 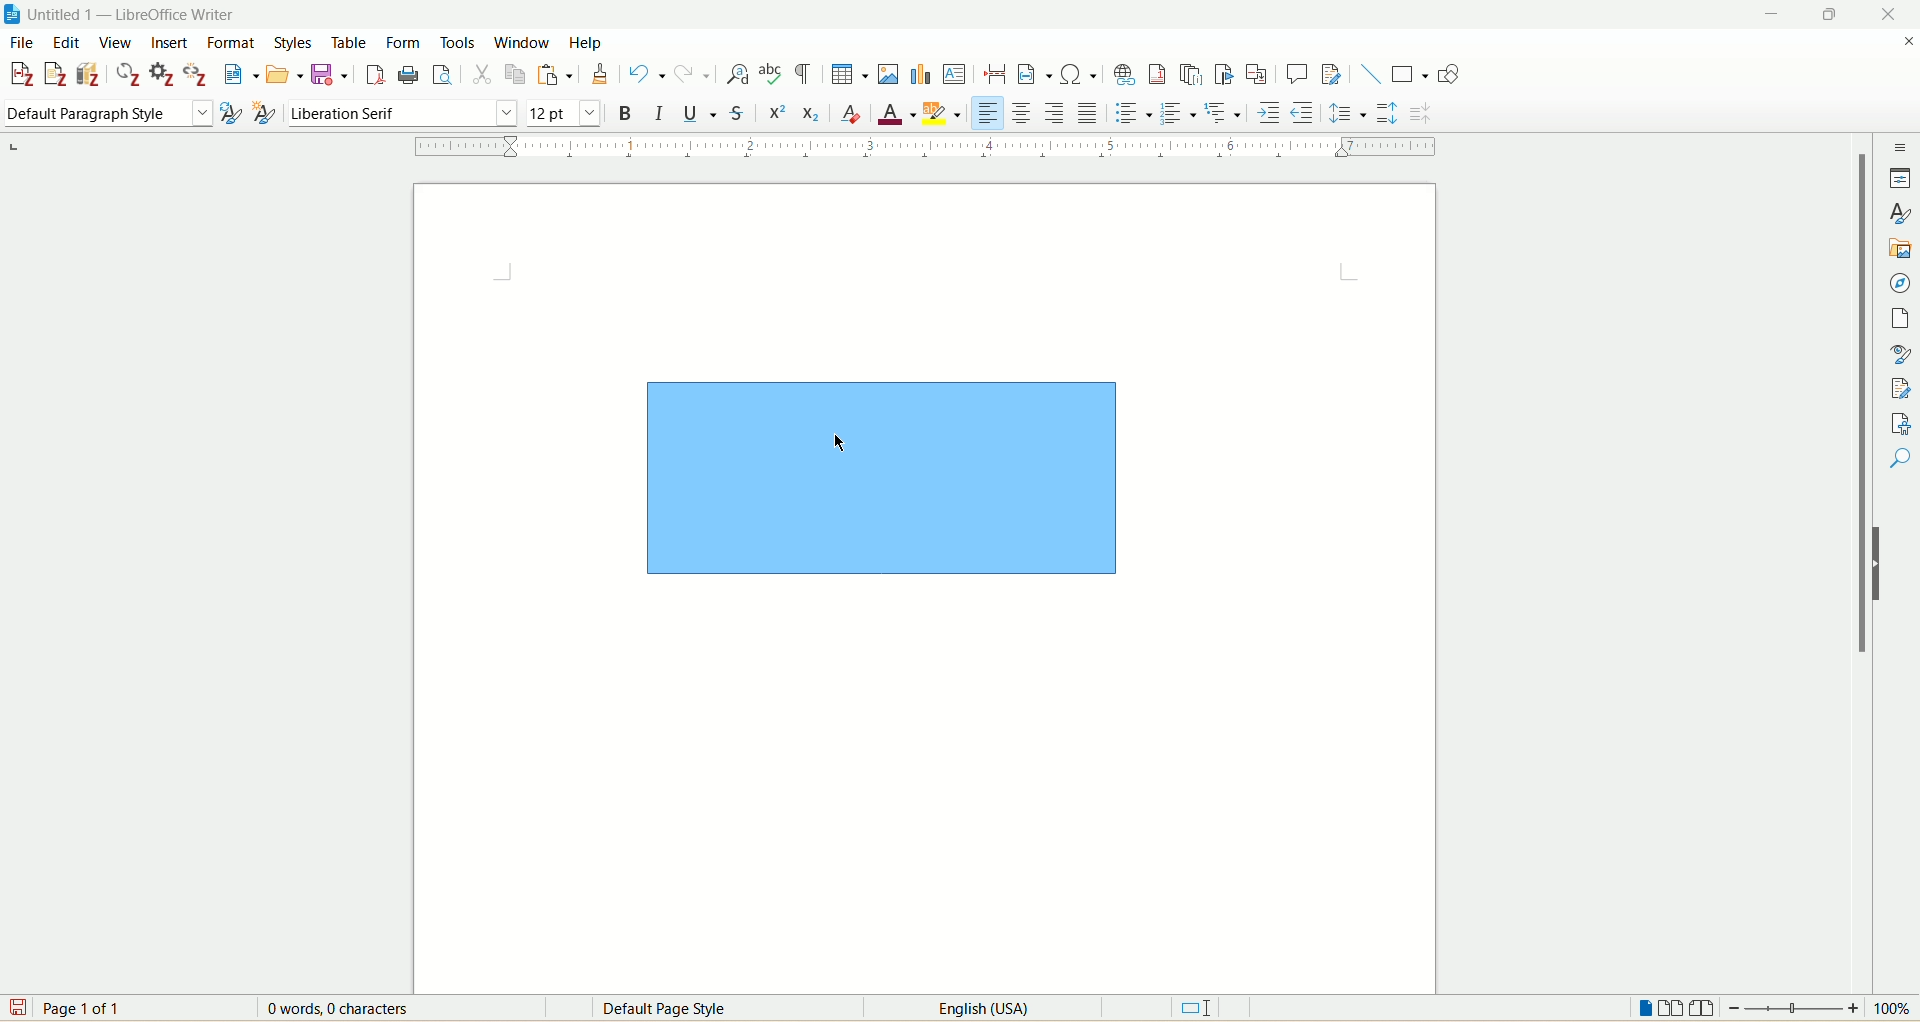 What do you see at coordinates (1904, 390) in the screenshot?
I see `manage changes` at bounding box center [1904, 390].